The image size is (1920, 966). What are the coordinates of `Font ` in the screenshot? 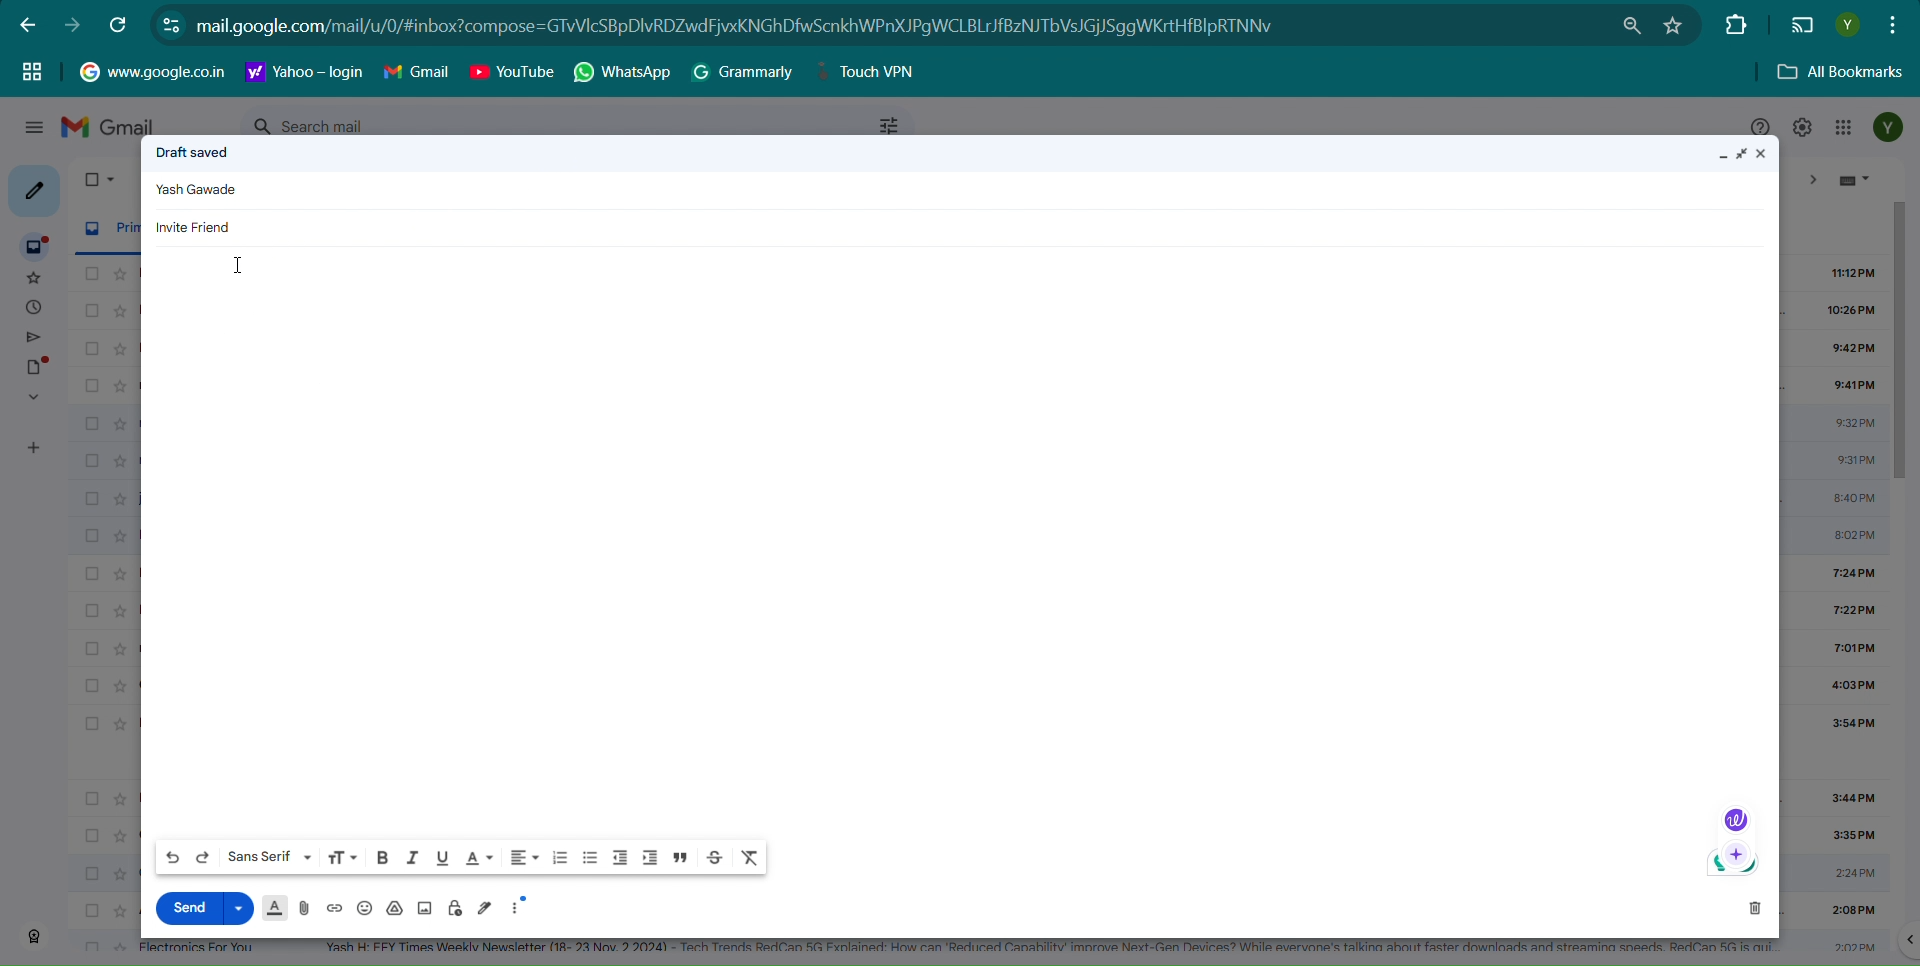 It's located at (270, 856).